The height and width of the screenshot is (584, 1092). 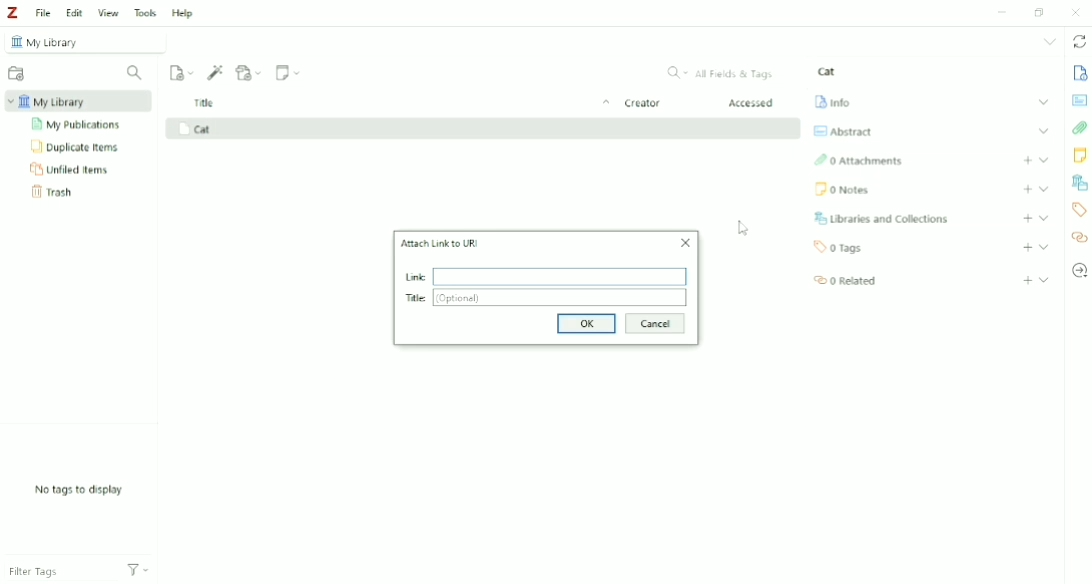 I want to click on Tags, so click(x=839, y=247).